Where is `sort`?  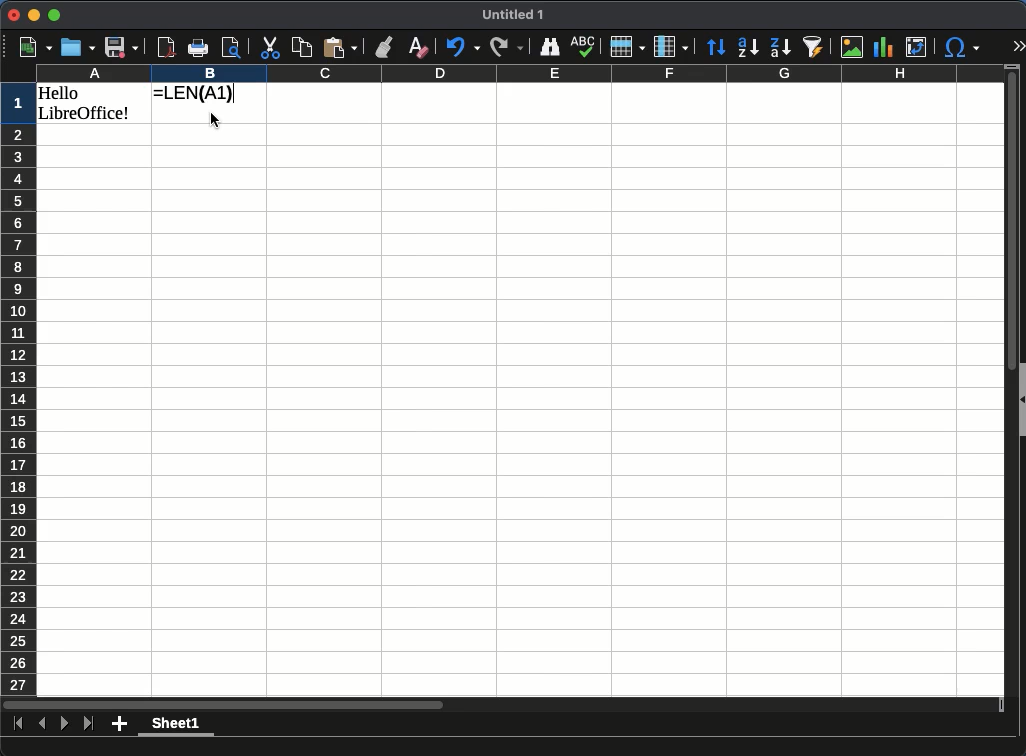
sort is located at coordinates (715, 45).